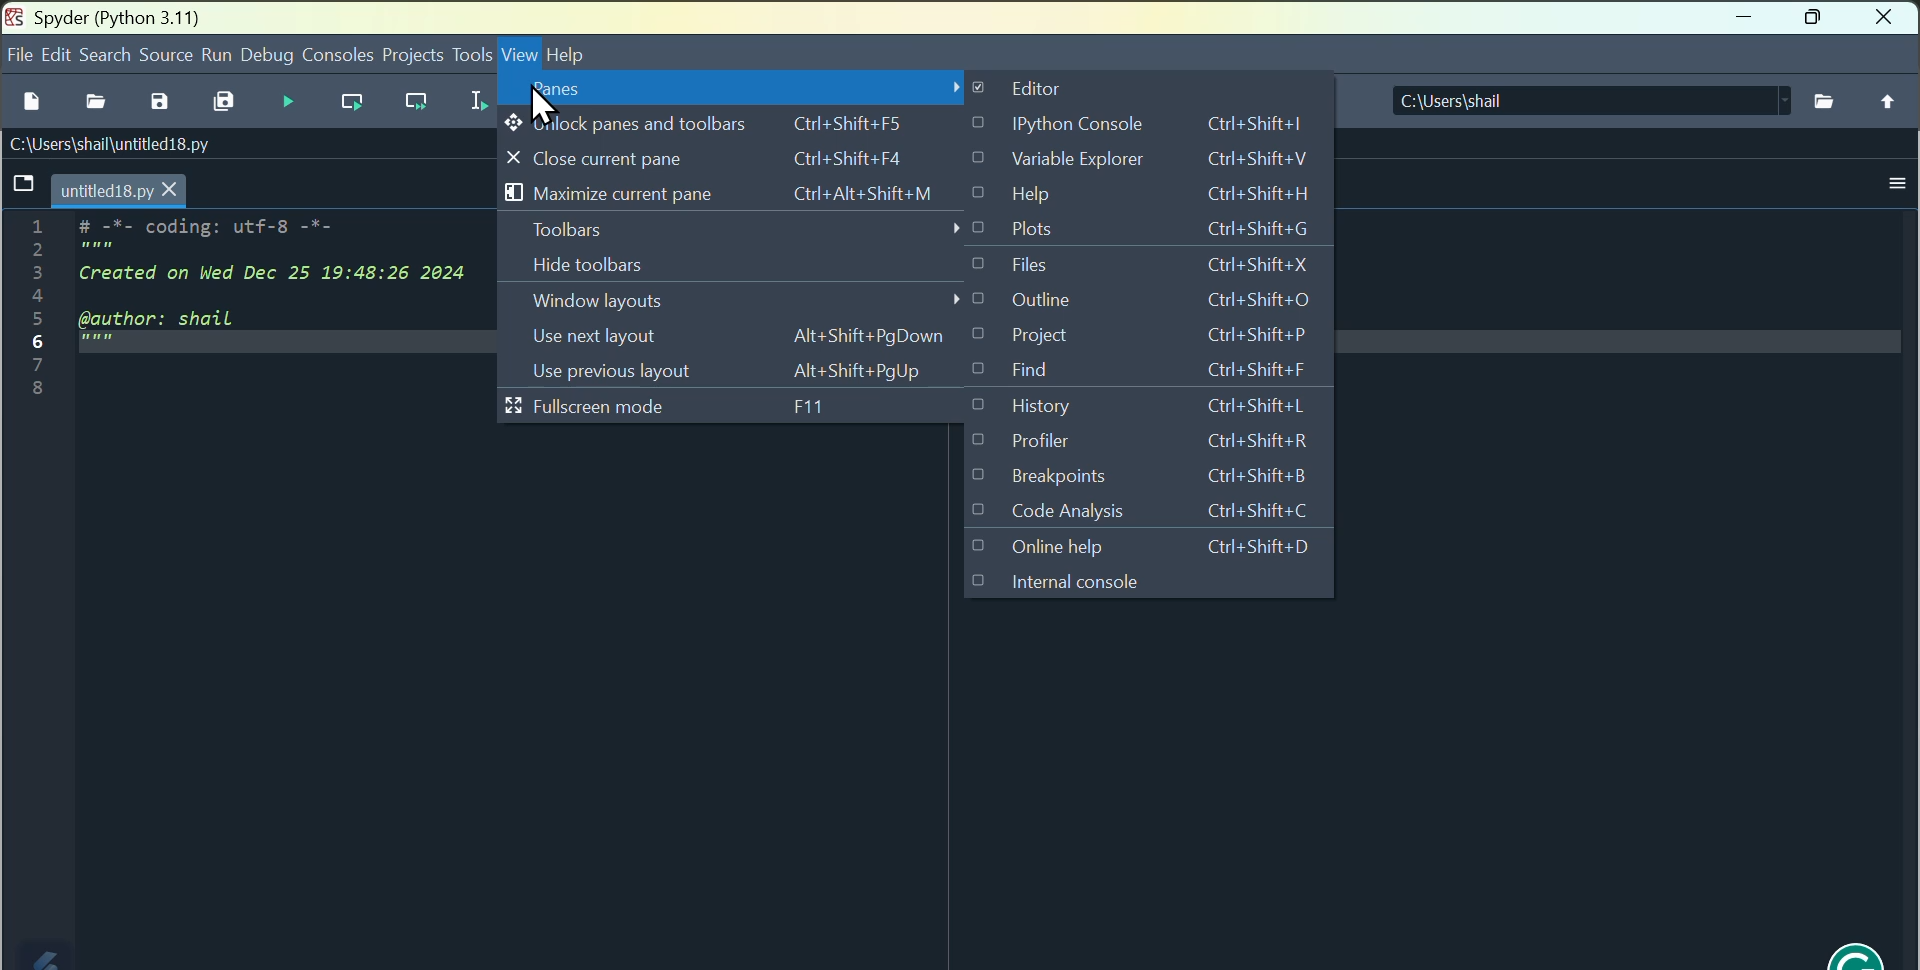 The height and width of the screenshot is (970, 1920). What do you see at coordinates (748, 306) in the screenshot?
I see `Windows layouts` at bounding box center [748, 306].